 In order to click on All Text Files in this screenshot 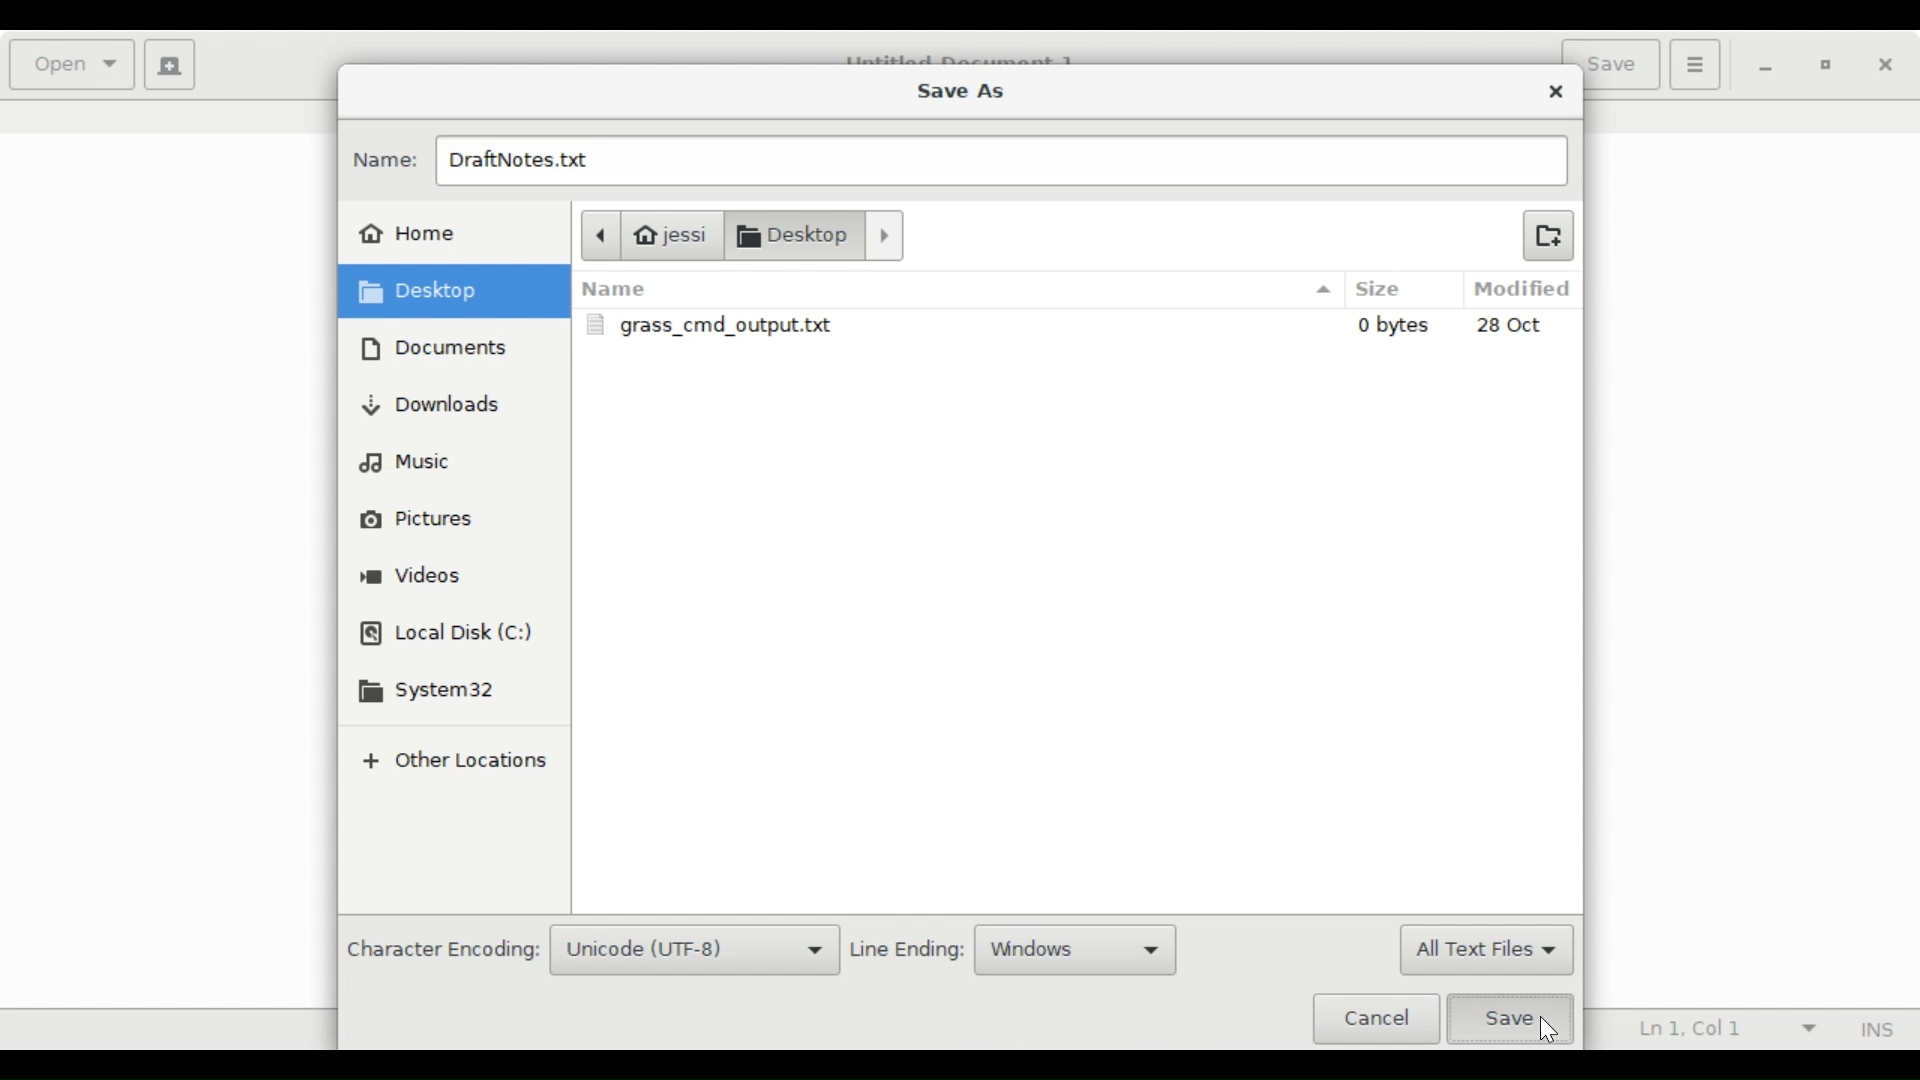, I will do `click(1485, 951)`.